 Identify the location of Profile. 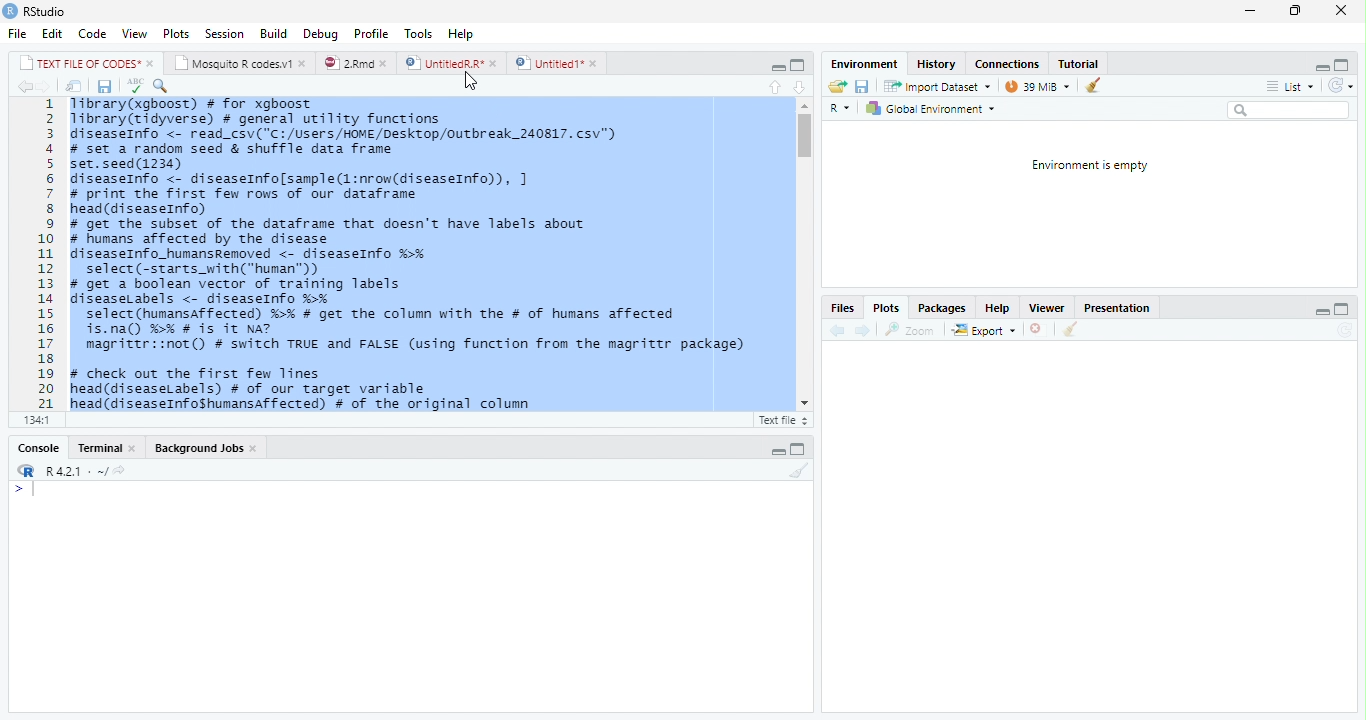
(372, 33).